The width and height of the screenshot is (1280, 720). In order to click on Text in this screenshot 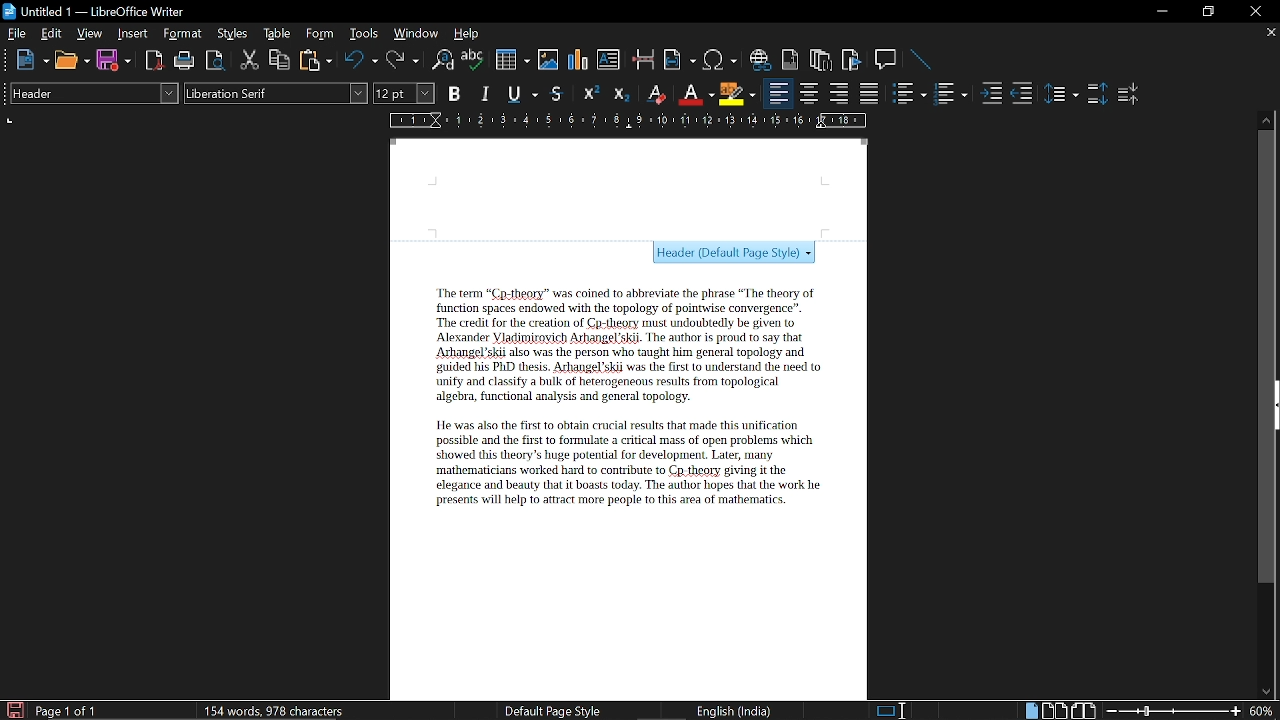, I will do `click(616, 395)`.